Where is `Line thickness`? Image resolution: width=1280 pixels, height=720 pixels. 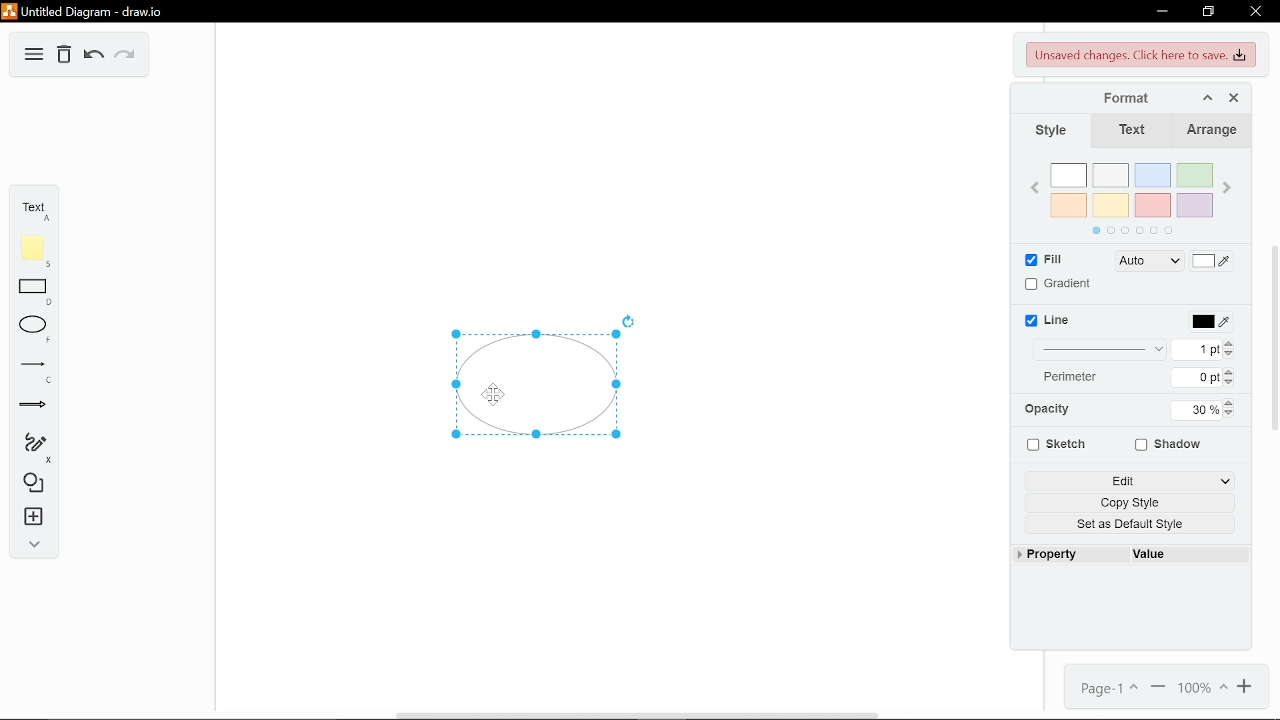
Line thickness is located at coordinates (1102, 349).